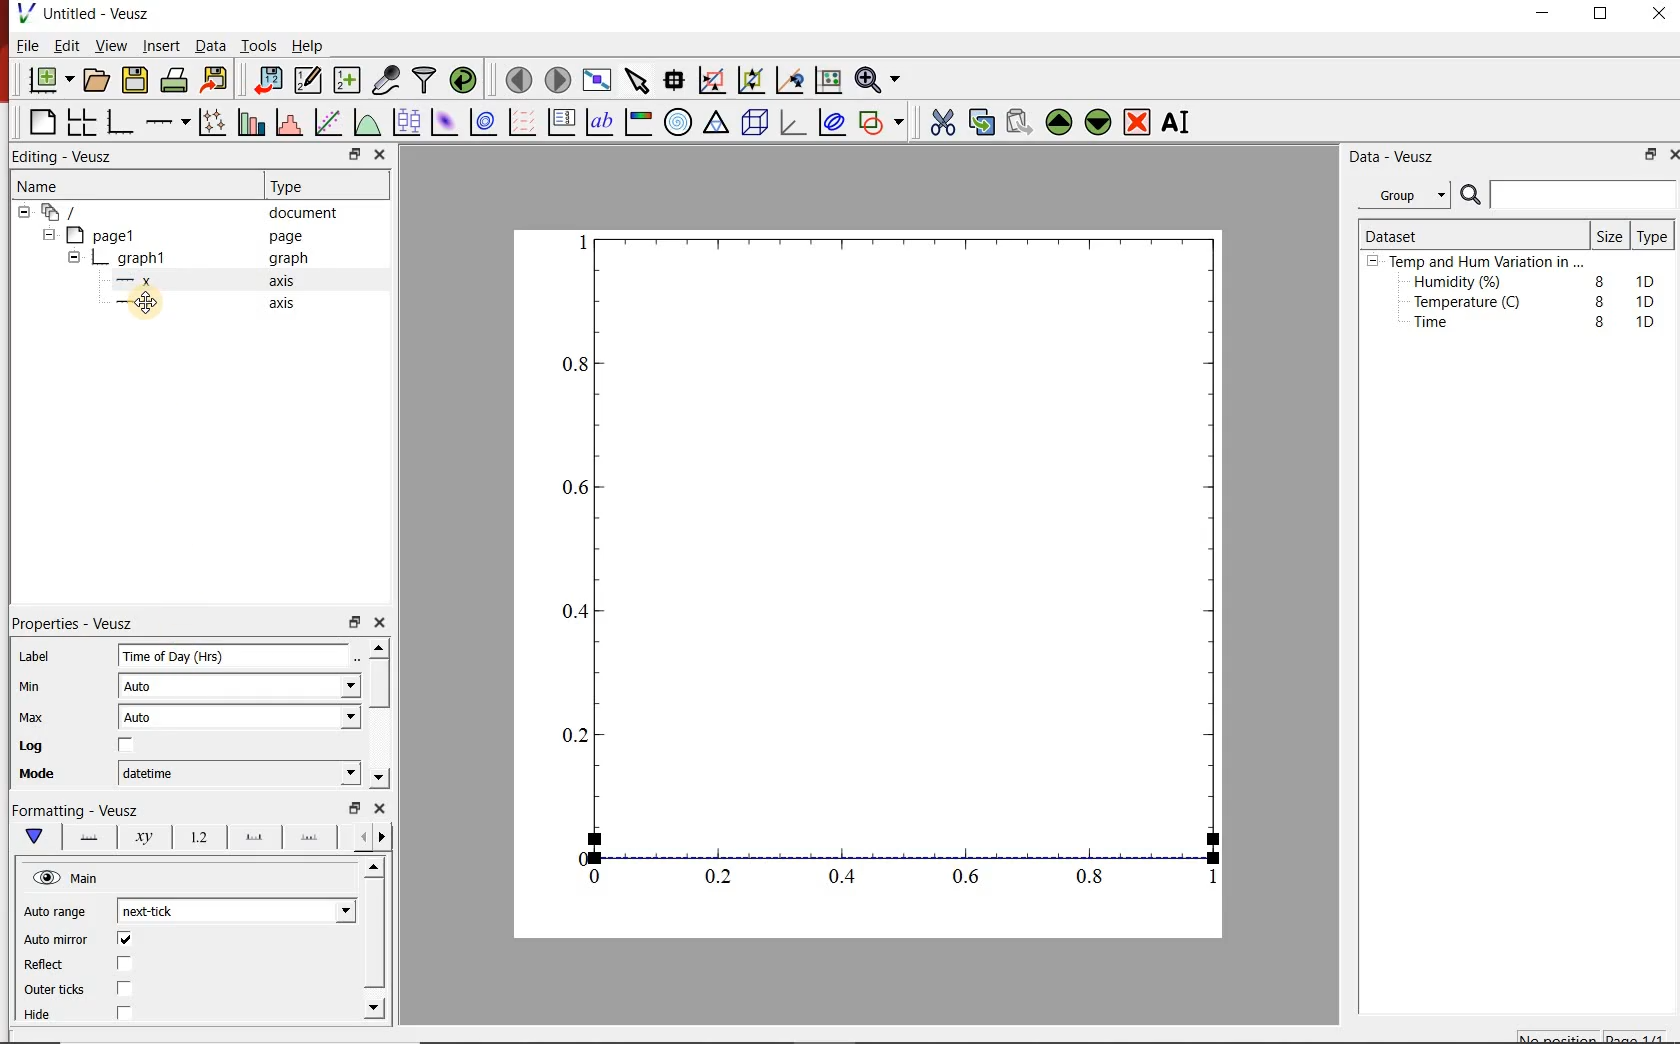 The width and height of the screenshot is (1680, 1044). Describe the element at coordinates (90, 838) in the screenshot. I see `axis line` at that location.